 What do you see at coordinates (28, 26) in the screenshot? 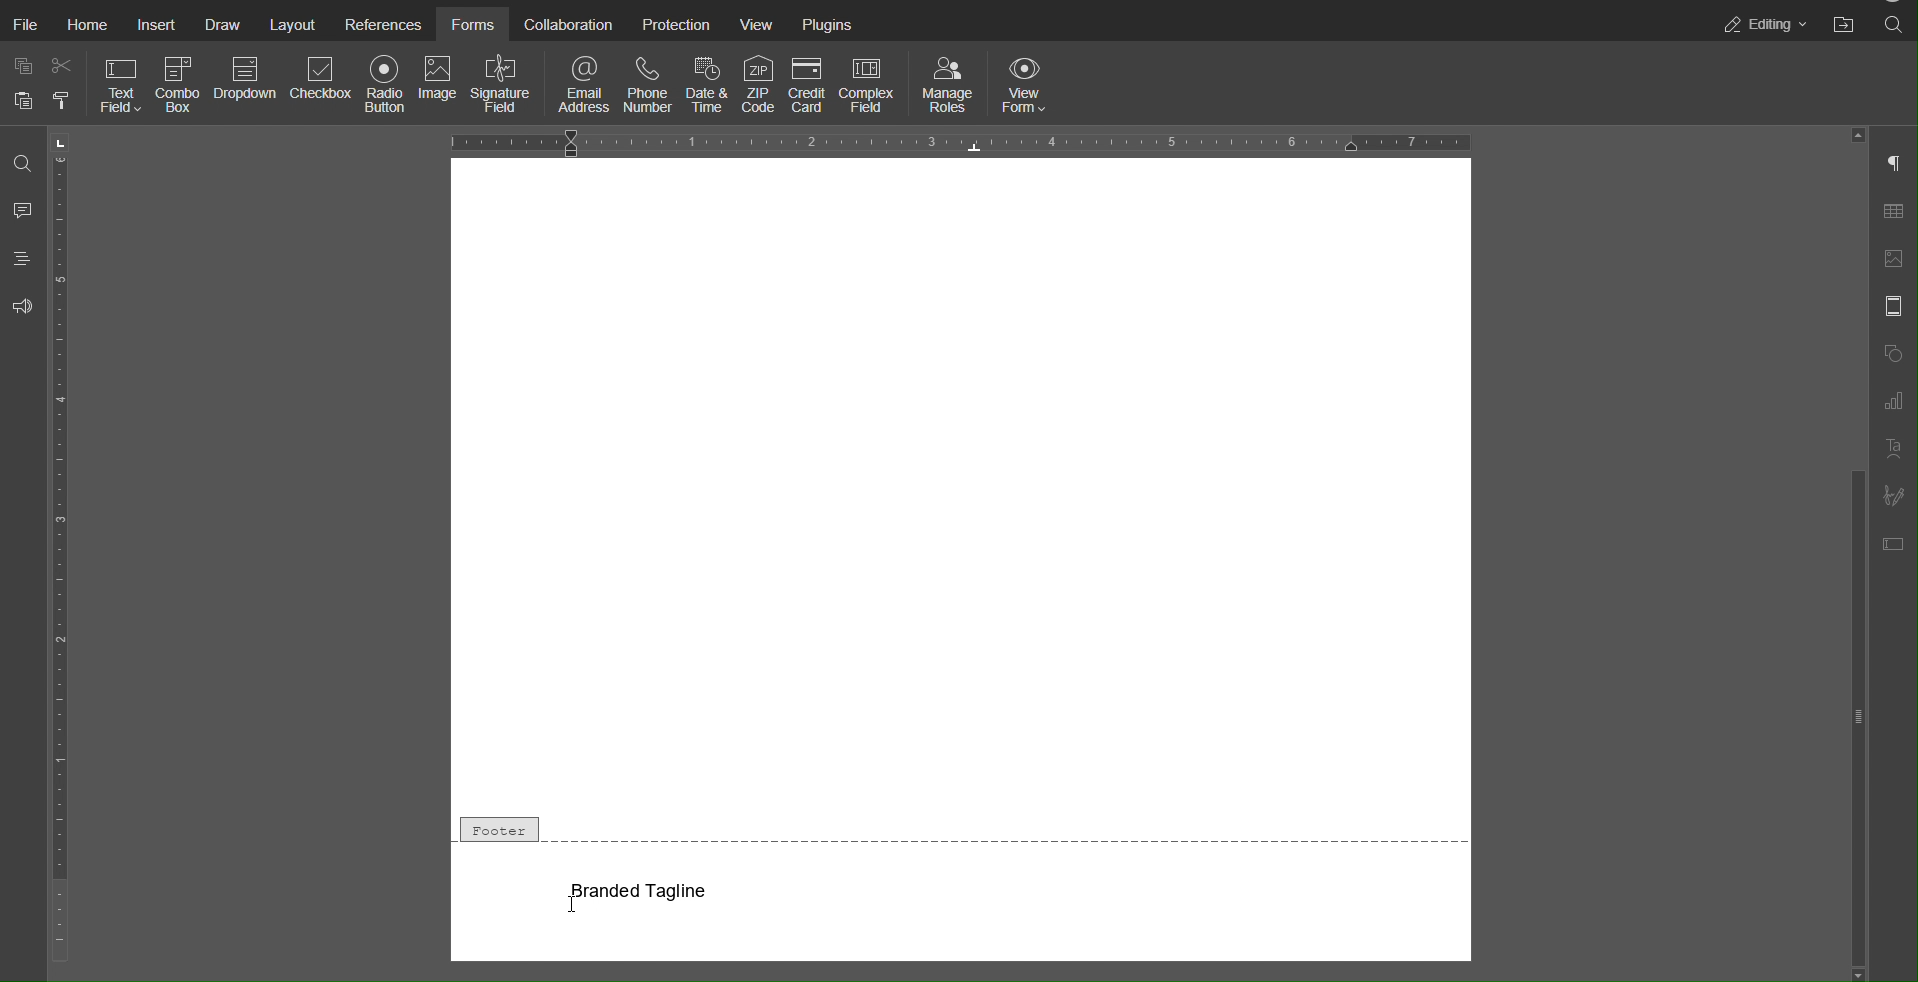
I see `File` at bounding box center [28, 26].